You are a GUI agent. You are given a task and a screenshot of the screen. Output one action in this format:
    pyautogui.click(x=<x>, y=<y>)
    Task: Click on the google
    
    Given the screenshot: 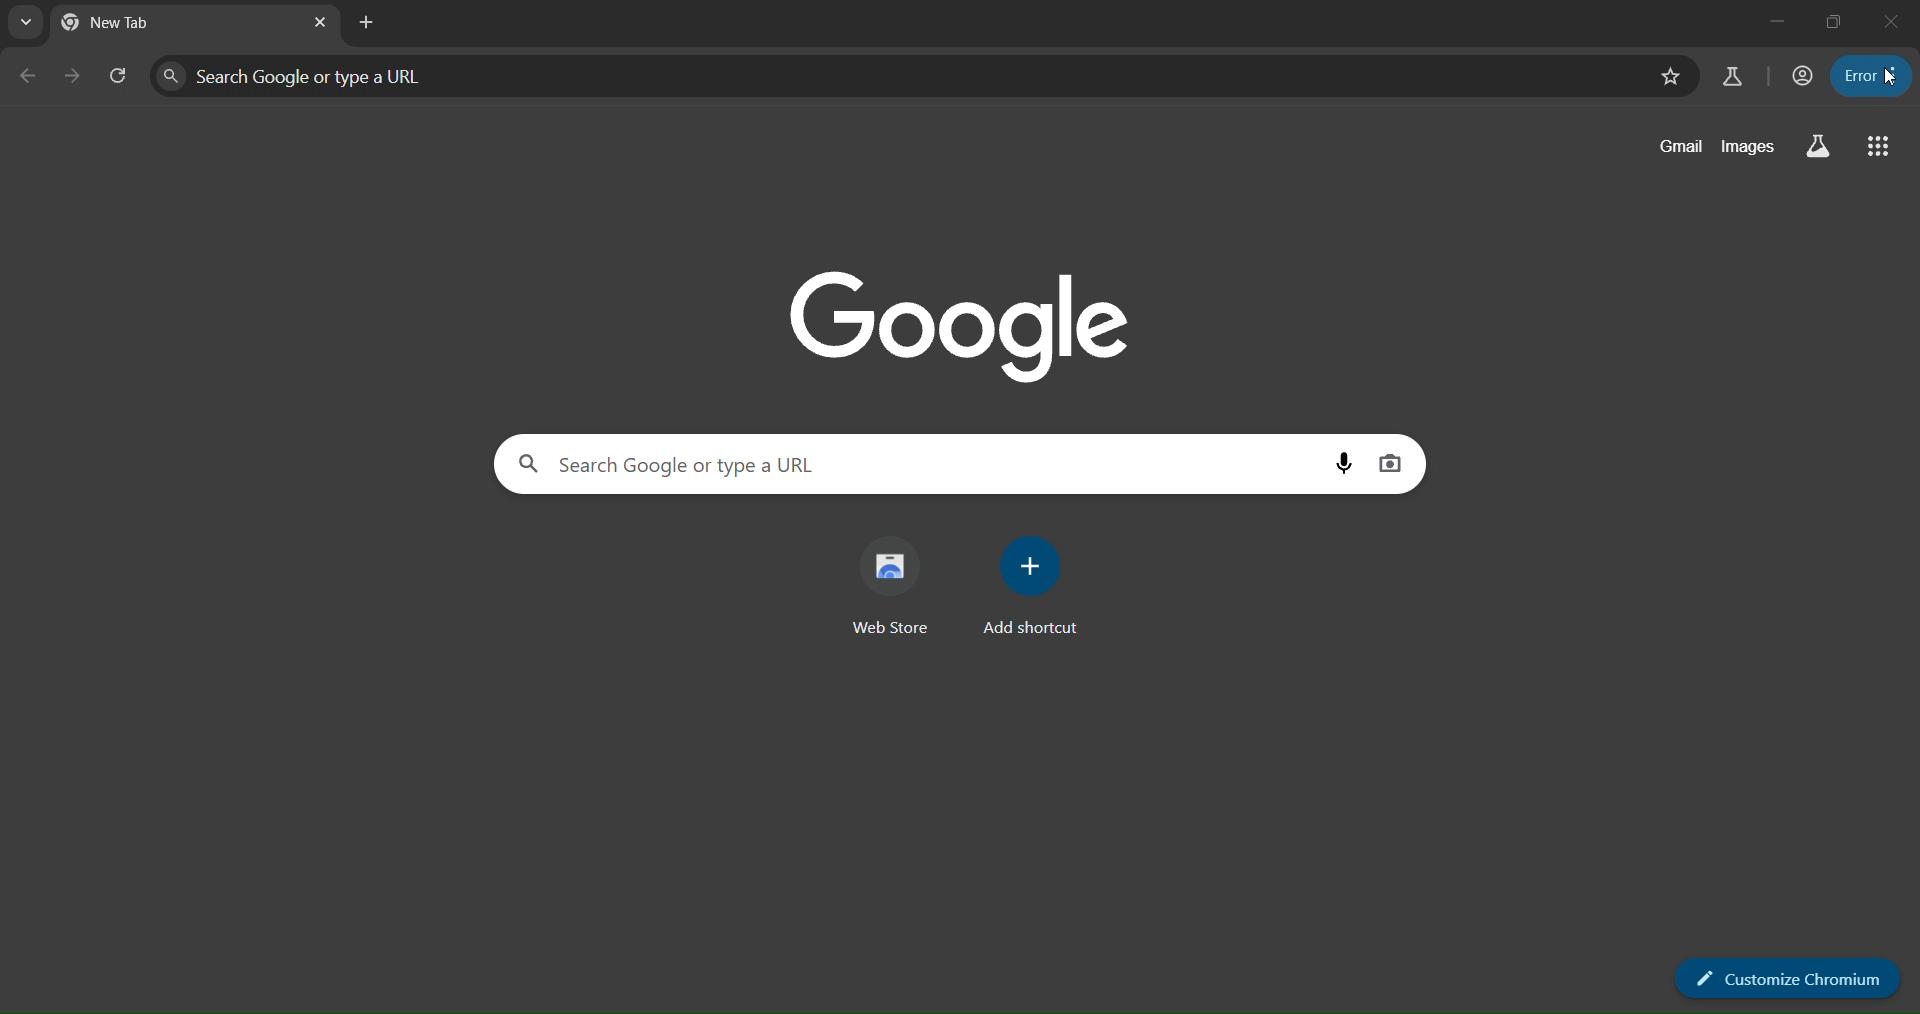 What is the action you would take?
    pyautogui.click(x=972, y=328)
    